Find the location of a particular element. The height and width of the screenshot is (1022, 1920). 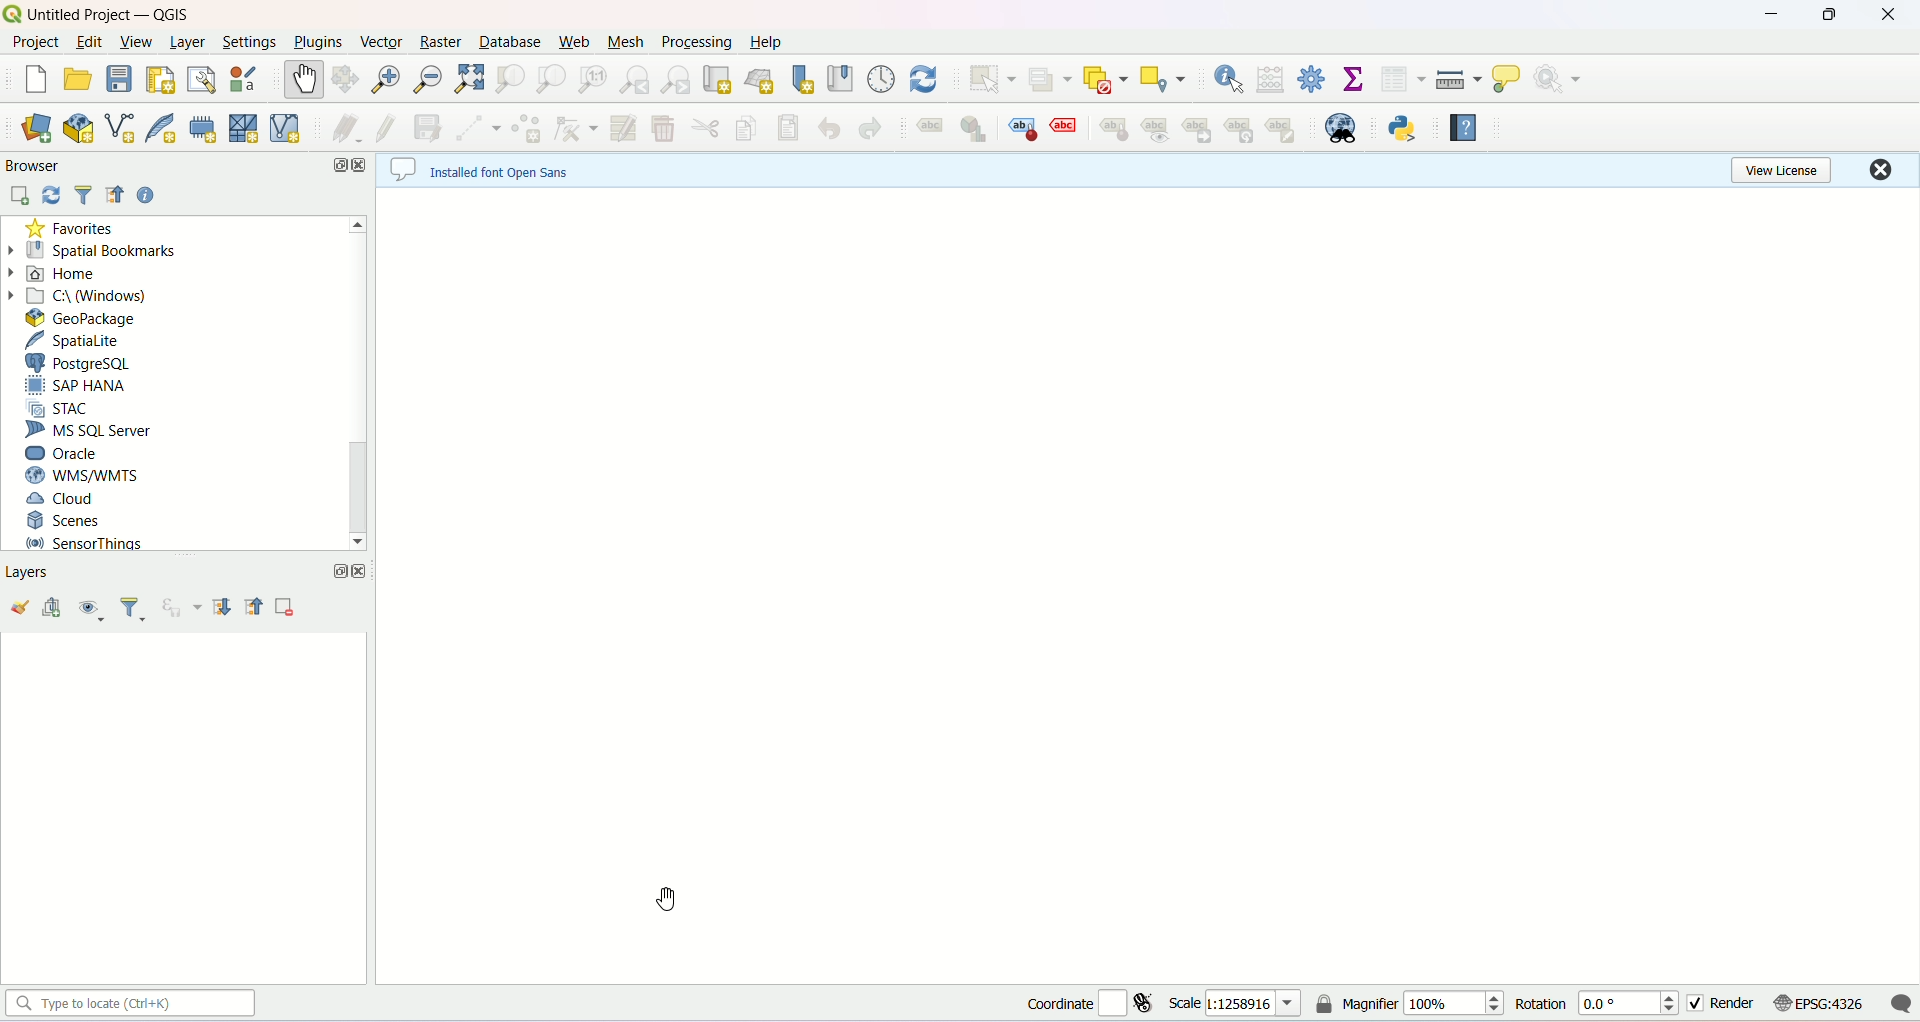

bookmark is located at coordinates (843, 79).